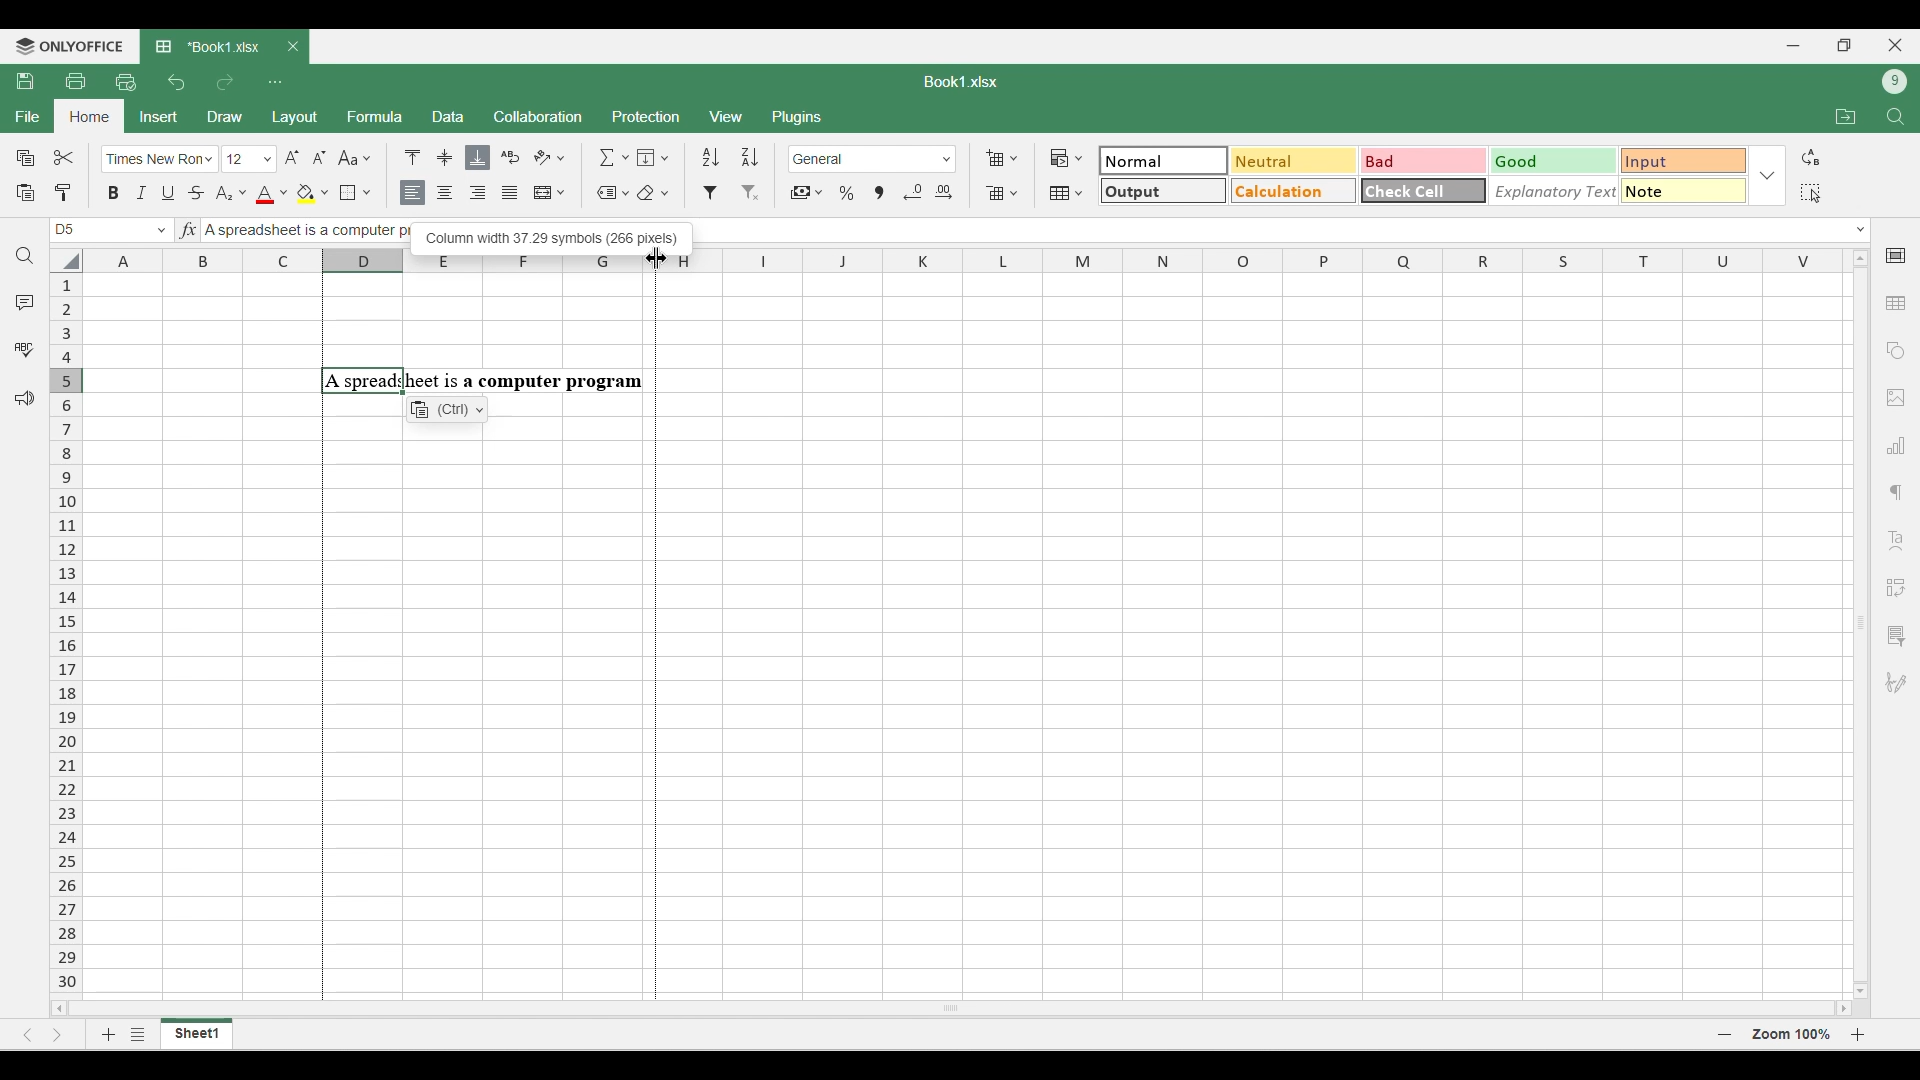 Image resolution: width=1920 pixels, height=1080 pixels. What do you see at coordinates (159, 117) in the screenshot?
I see `Insert menu` at bounding box center [159, 117].